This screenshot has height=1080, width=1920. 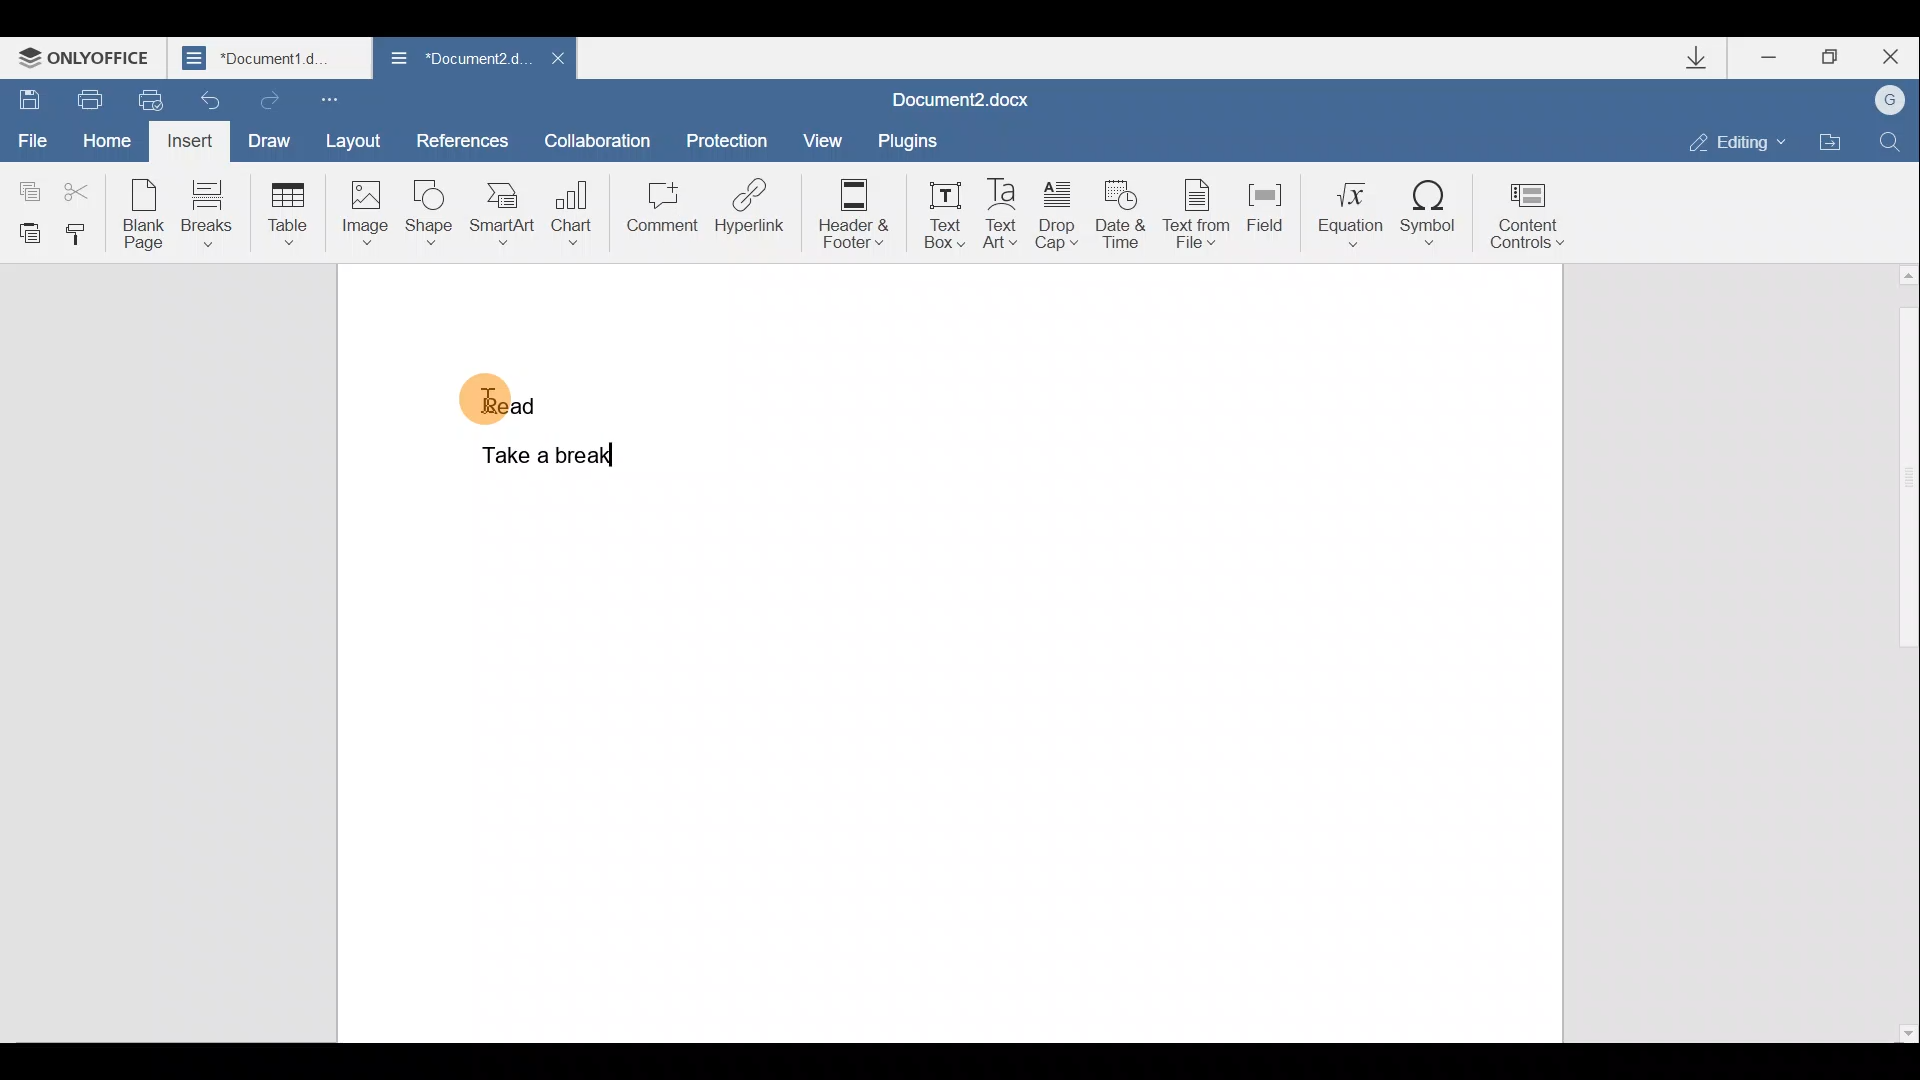 I want to click on Draw, so click(x=272, y=139).